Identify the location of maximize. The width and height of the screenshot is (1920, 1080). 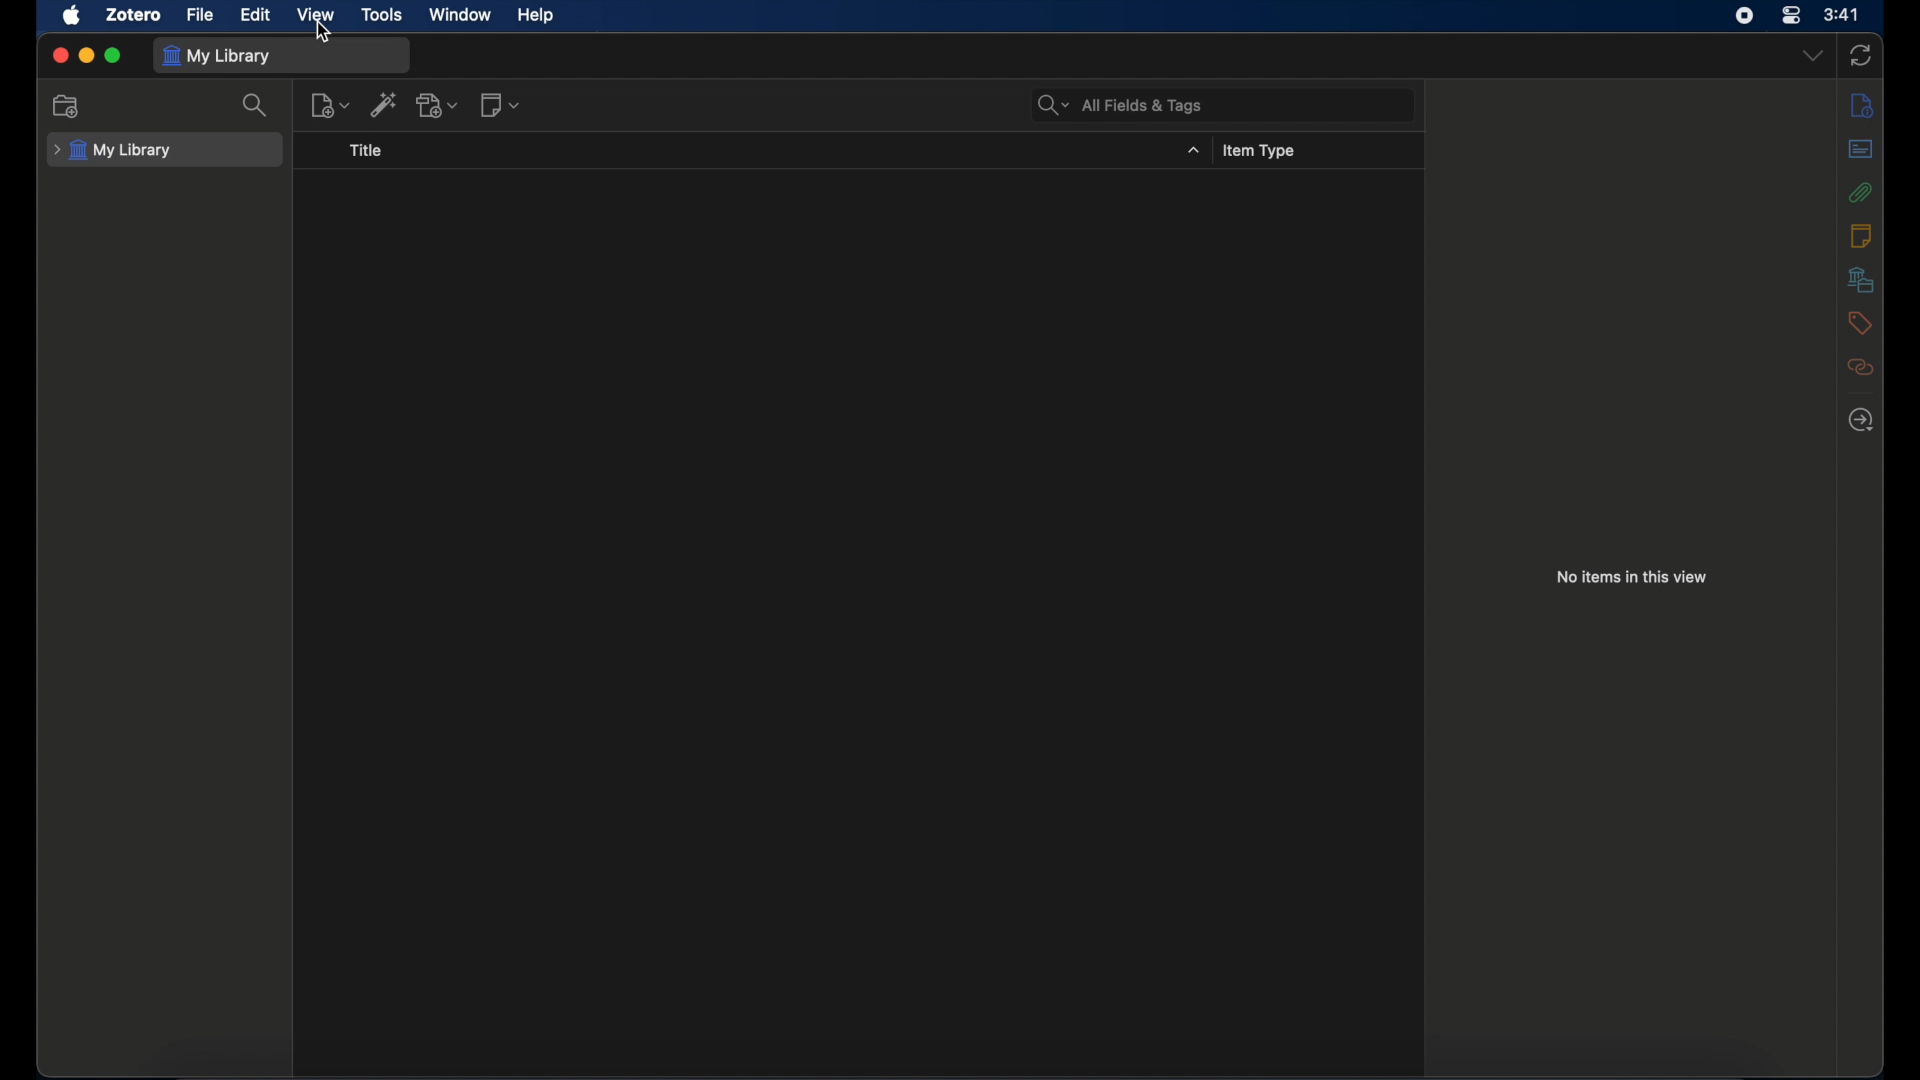
(113, 56).